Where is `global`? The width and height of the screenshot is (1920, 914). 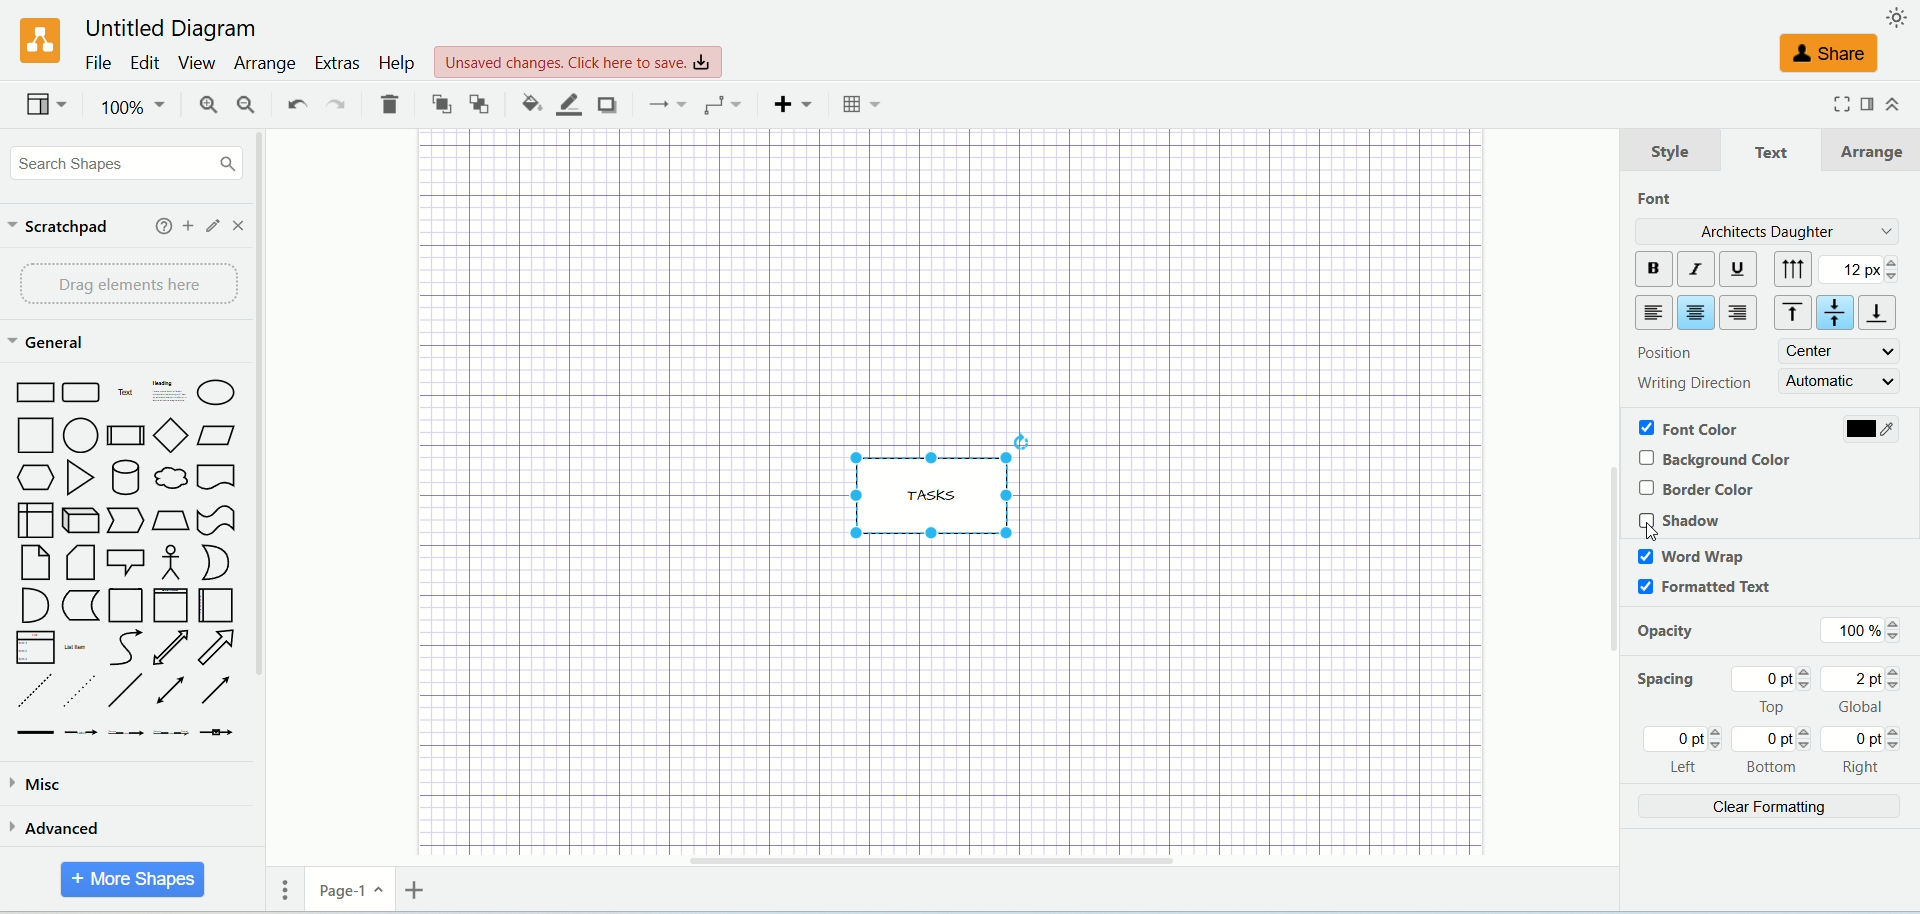
global is located at coordinates (1864, 691).